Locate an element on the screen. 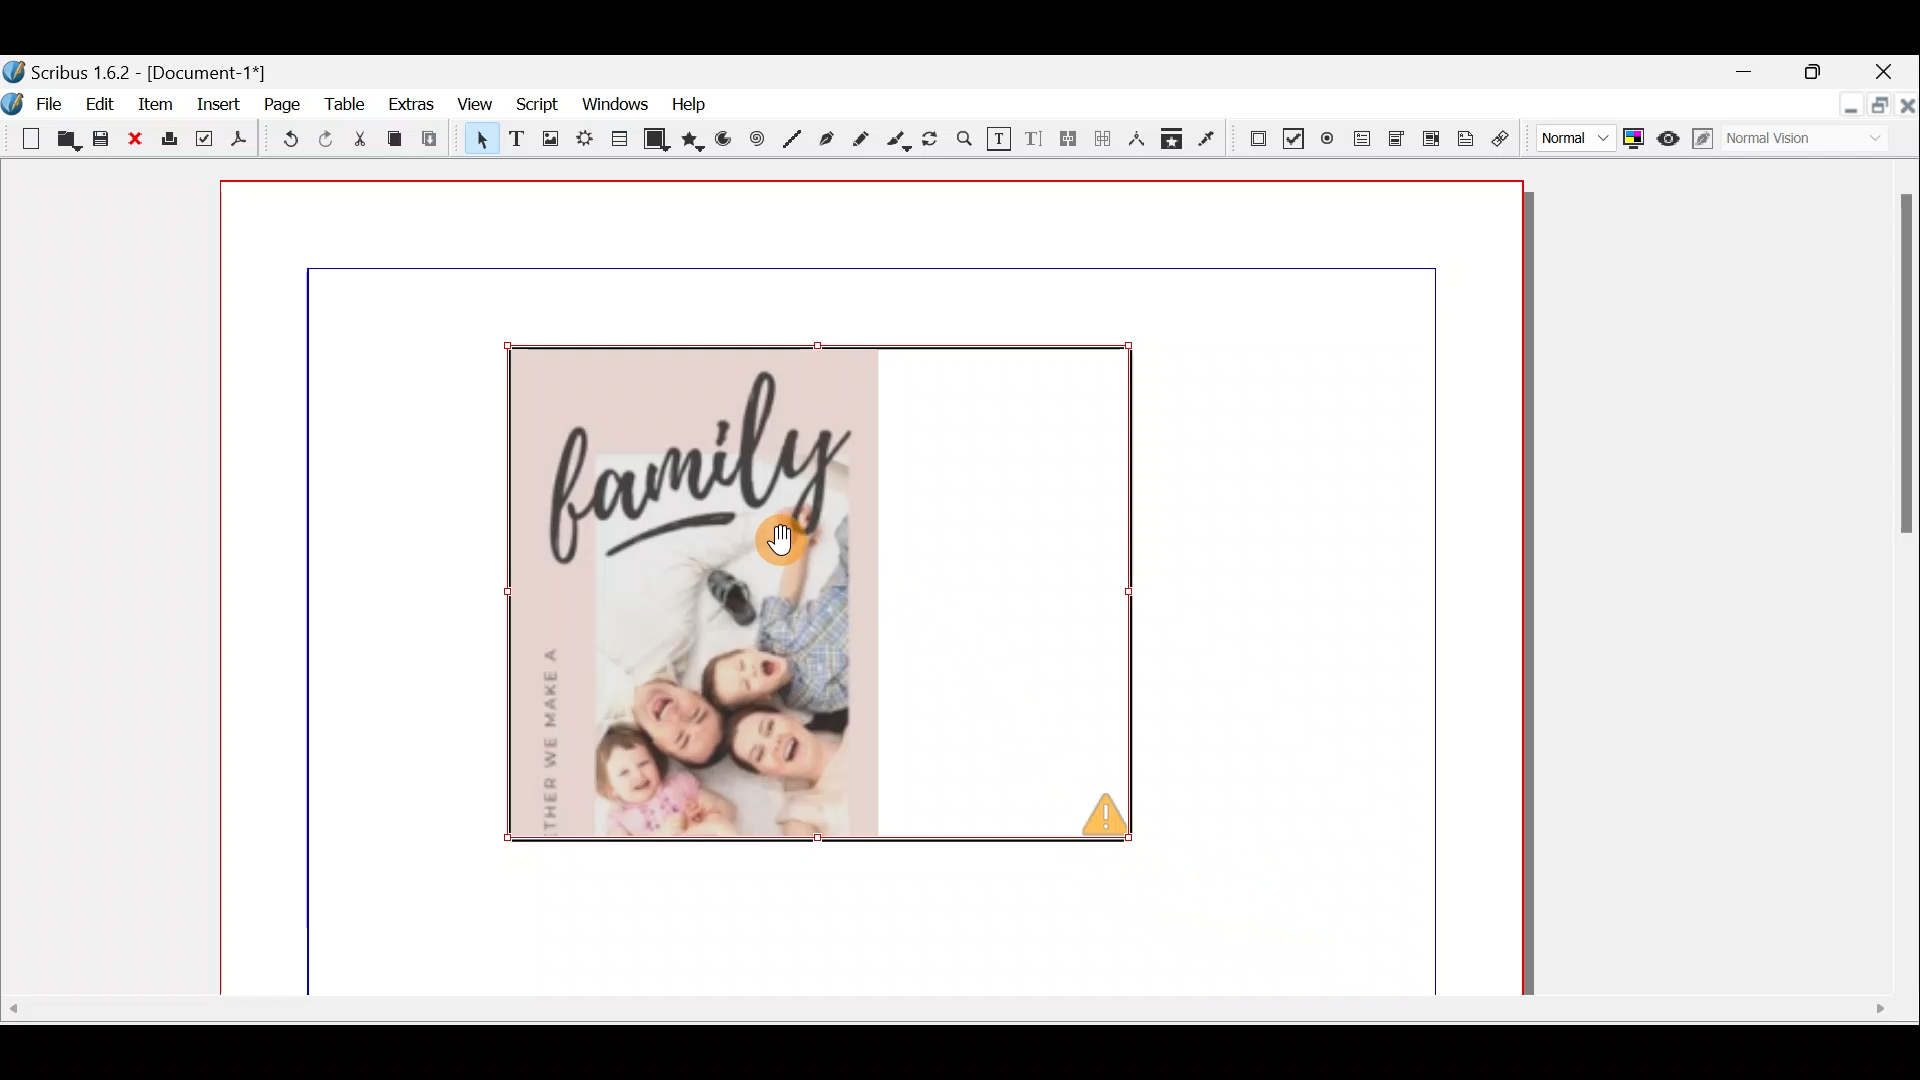  PDF list box is located at coordinates (1429, 143).